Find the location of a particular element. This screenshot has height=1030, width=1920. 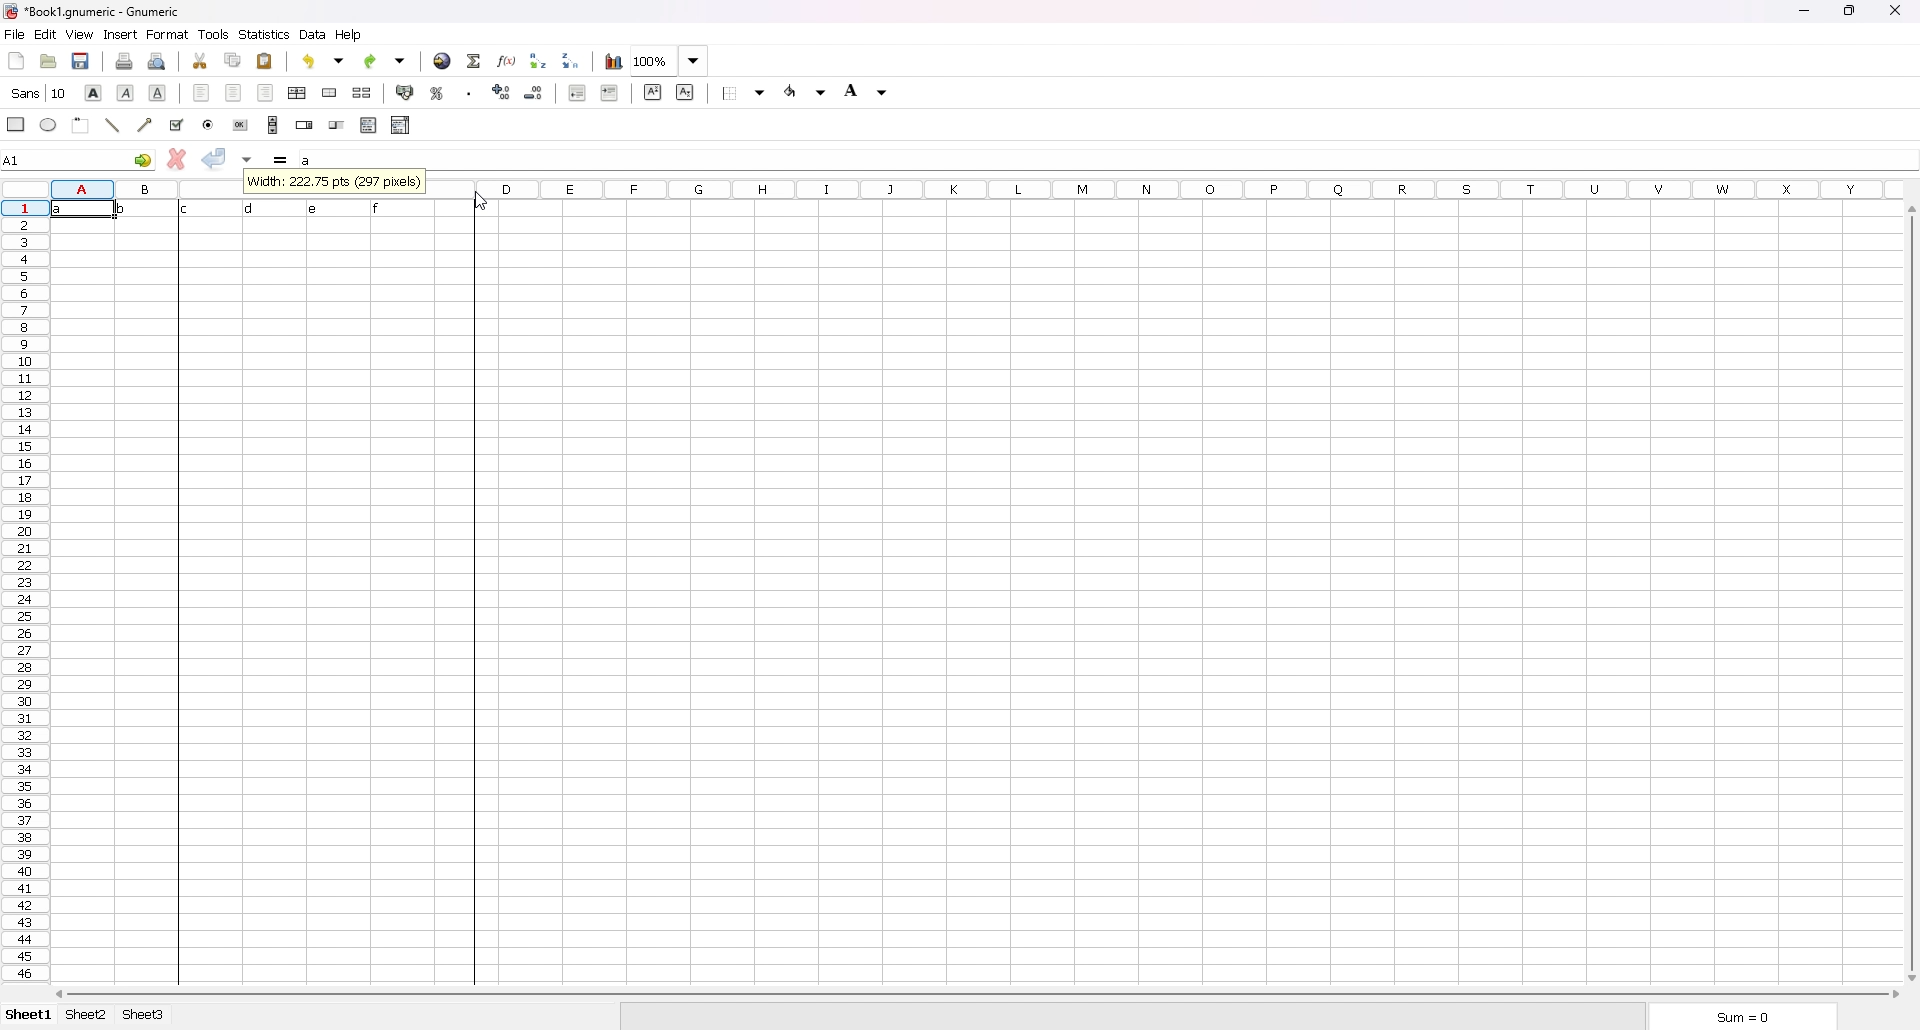

underline is located at coordinates (159, 93).